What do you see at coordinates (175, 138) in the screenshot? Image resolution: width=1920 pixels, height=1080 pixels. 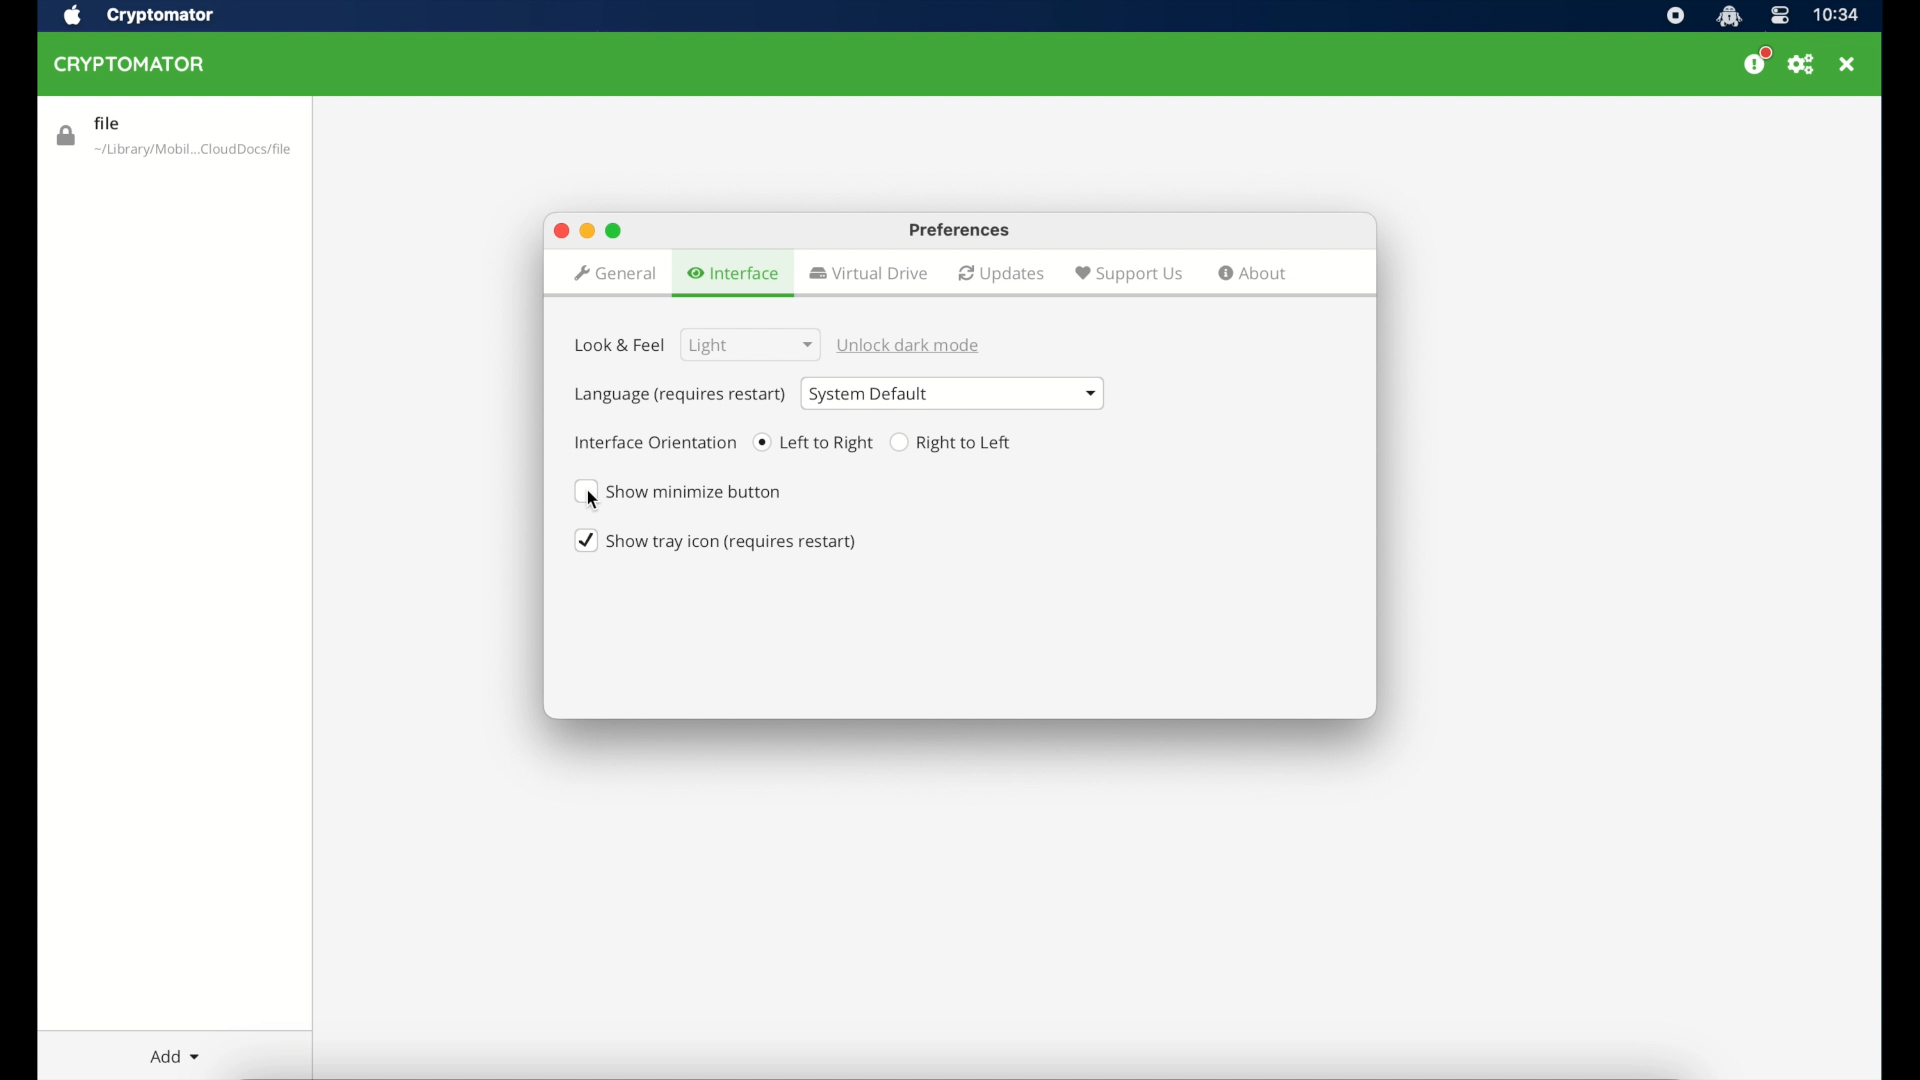 I see `vault` at bounding box center [175, 138].